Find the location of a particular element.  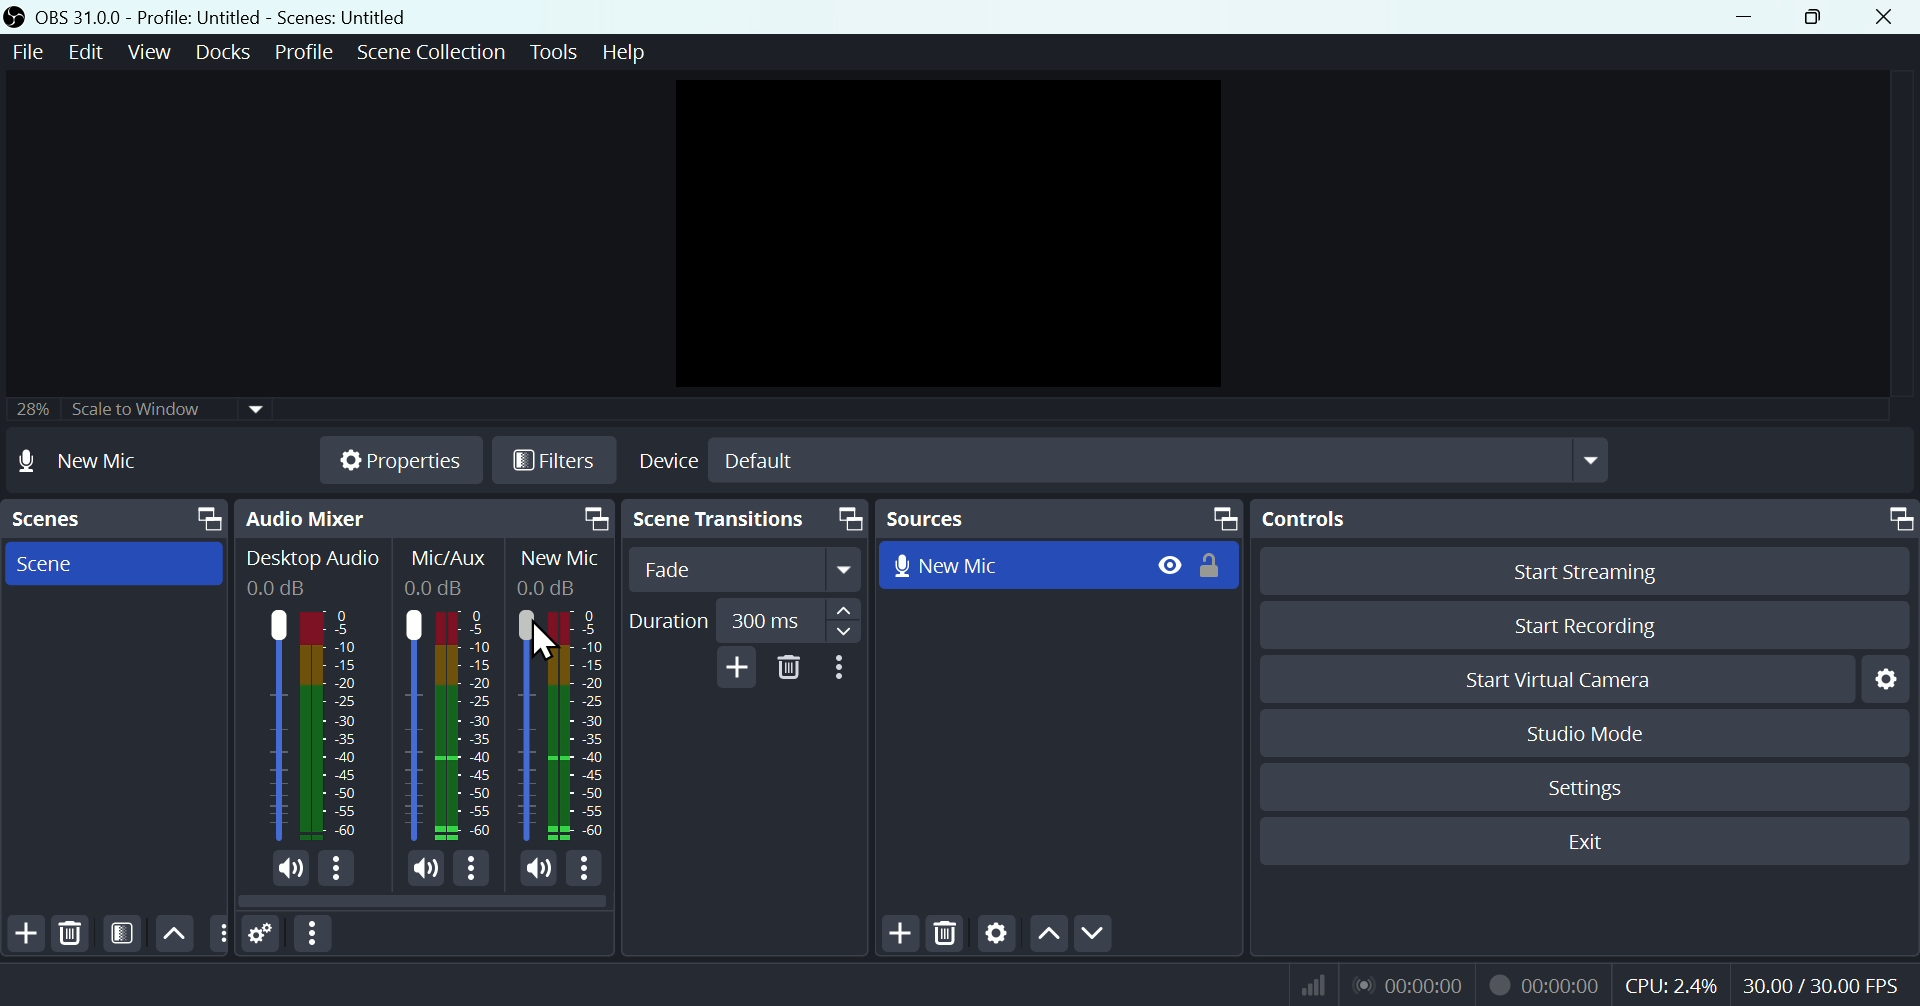

Delete is located at coordinates (70, 934).